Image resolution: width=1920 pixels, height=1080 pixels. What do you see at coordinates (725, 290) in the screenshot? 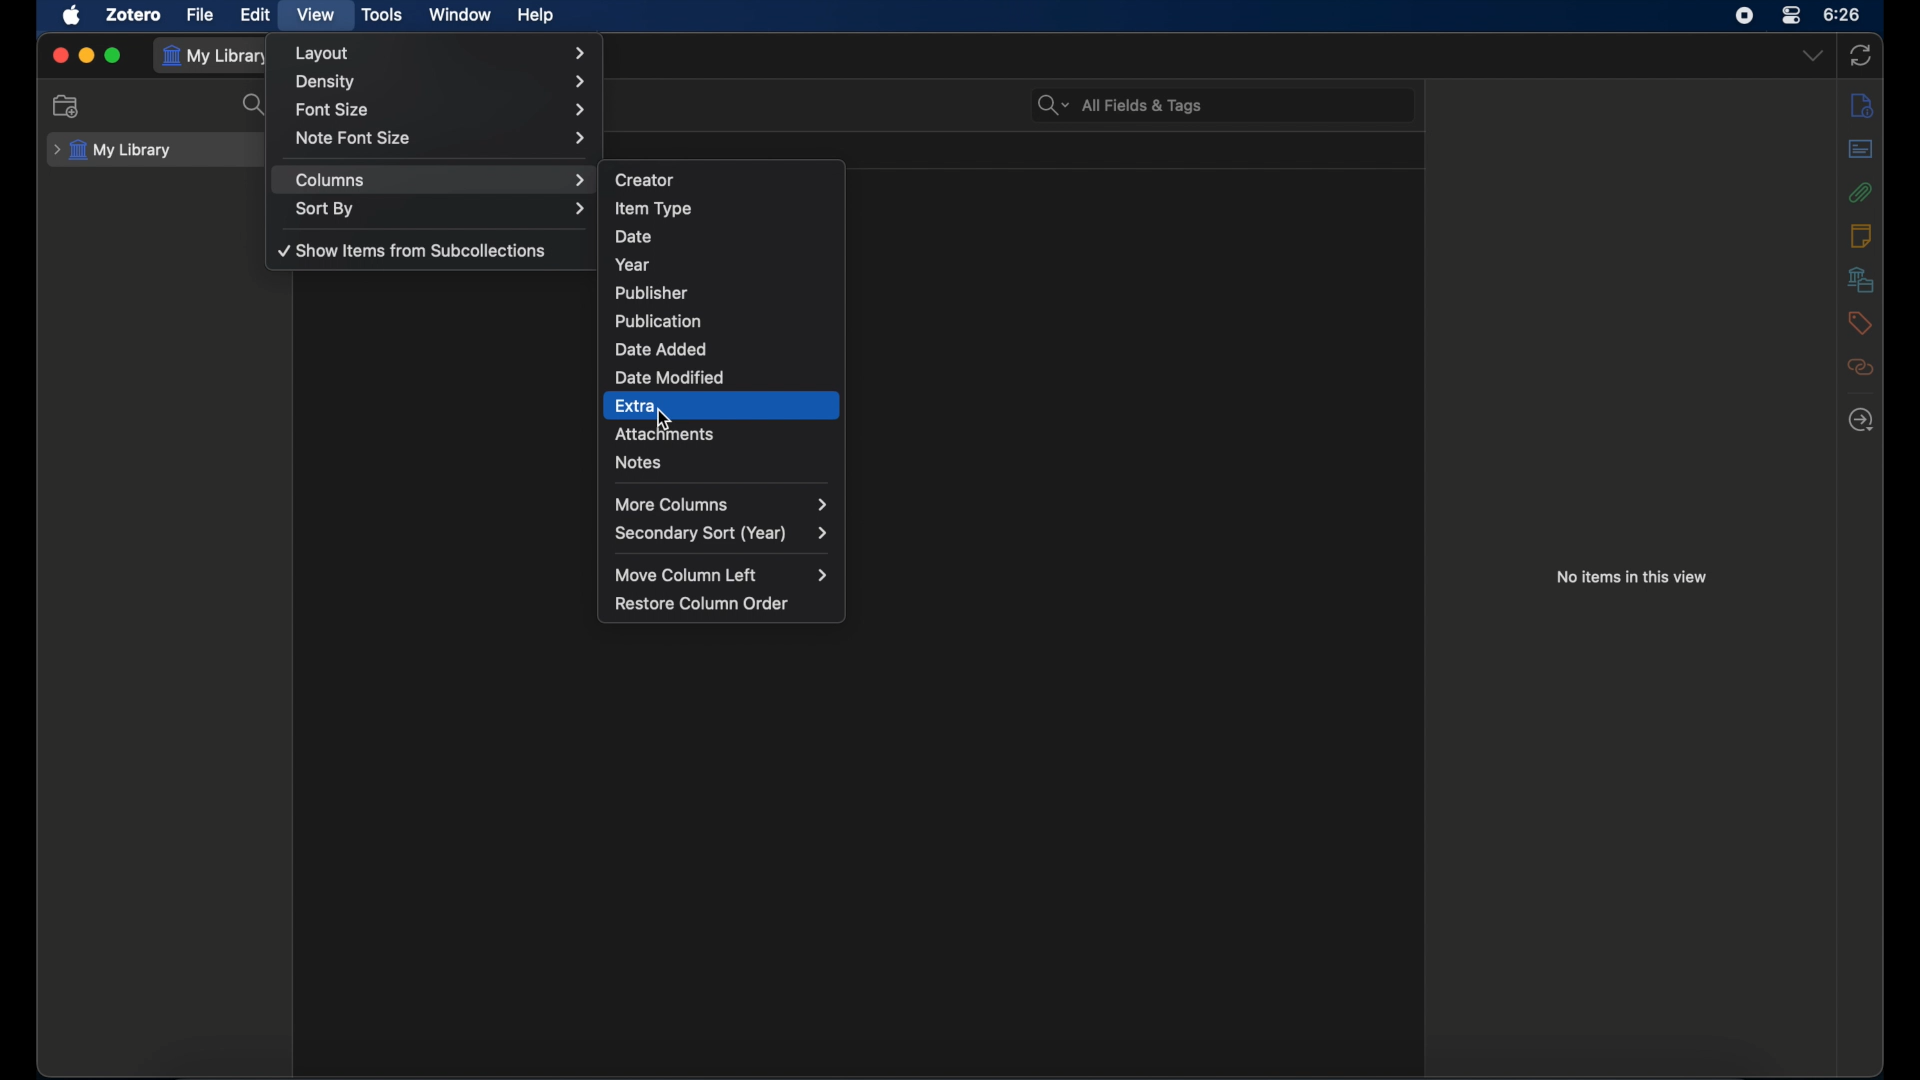
I see `publisher` at bounding box center [725, 290].